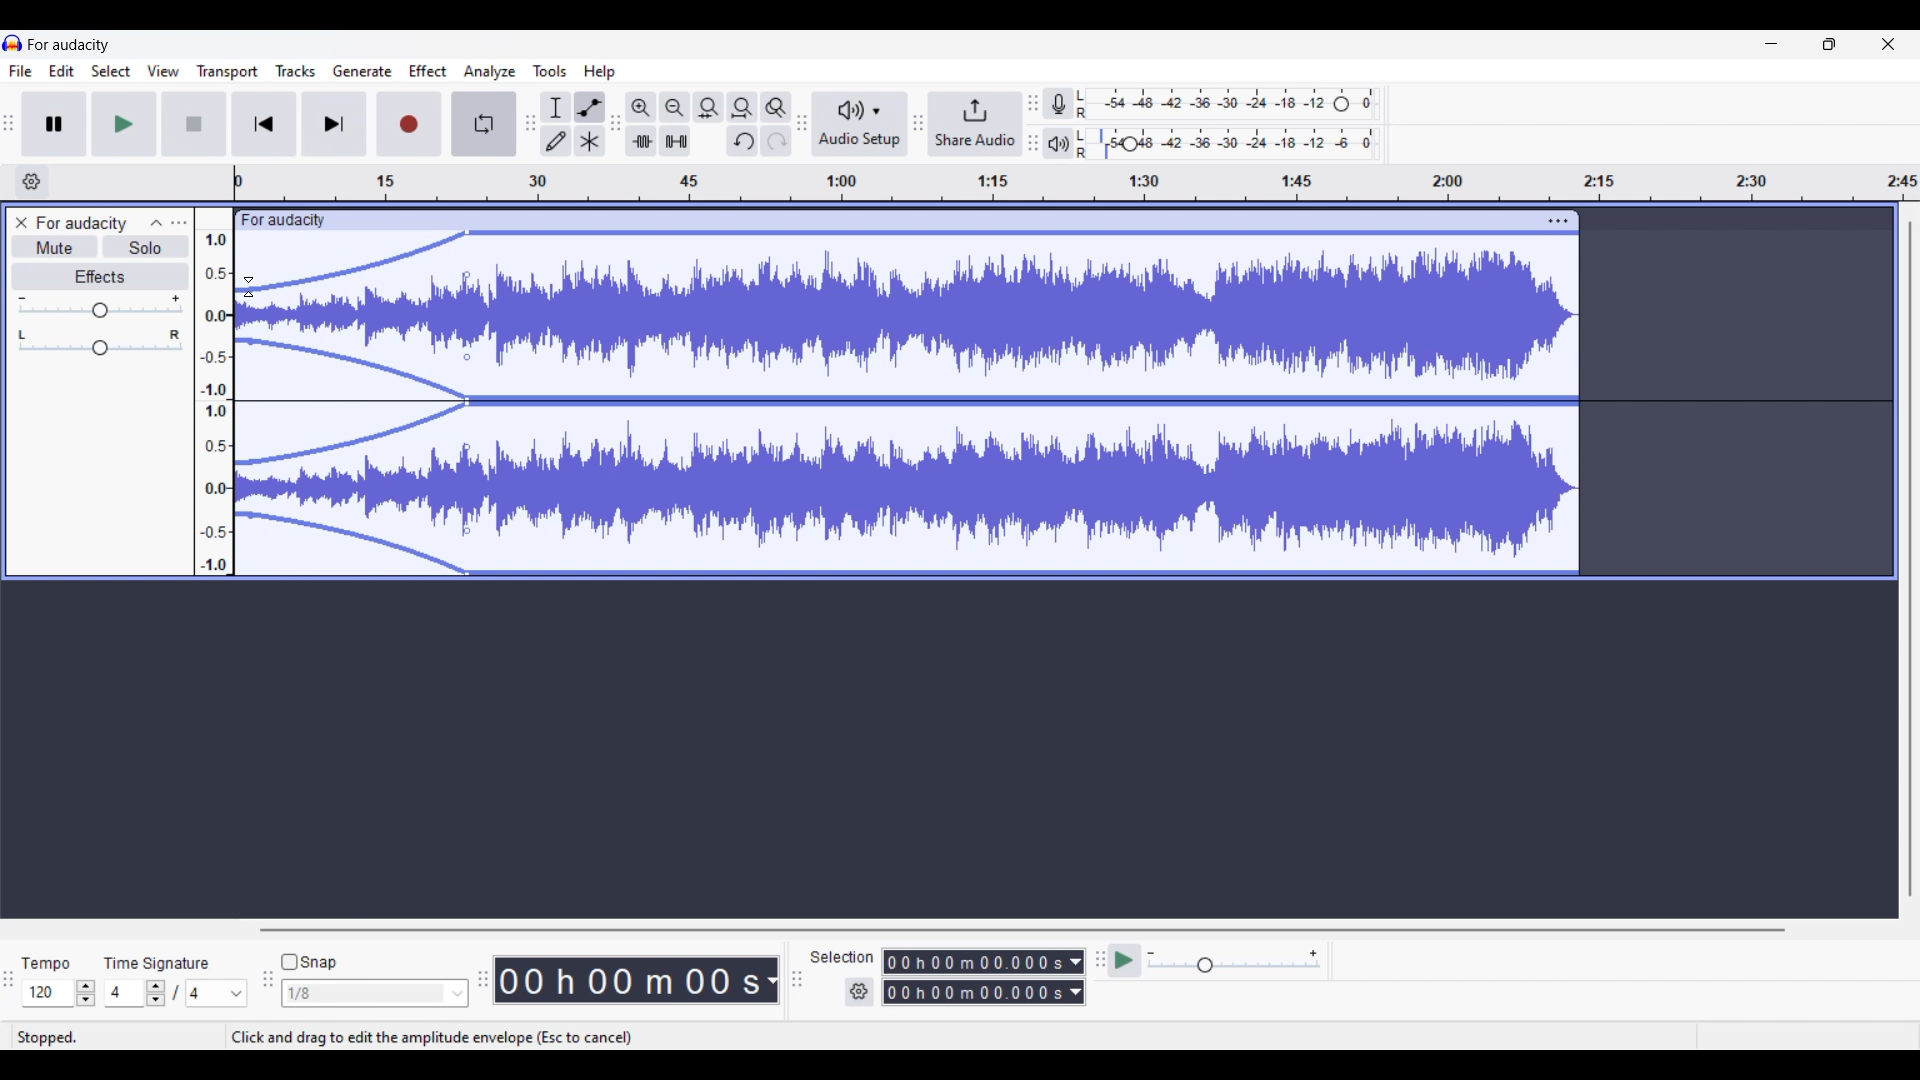 The width and height of the screenshot is (1920, 1080). What do you see at coordinates (641, 107) in the screenshot?
I see `Zoom in` at bounding box center [641, 107].